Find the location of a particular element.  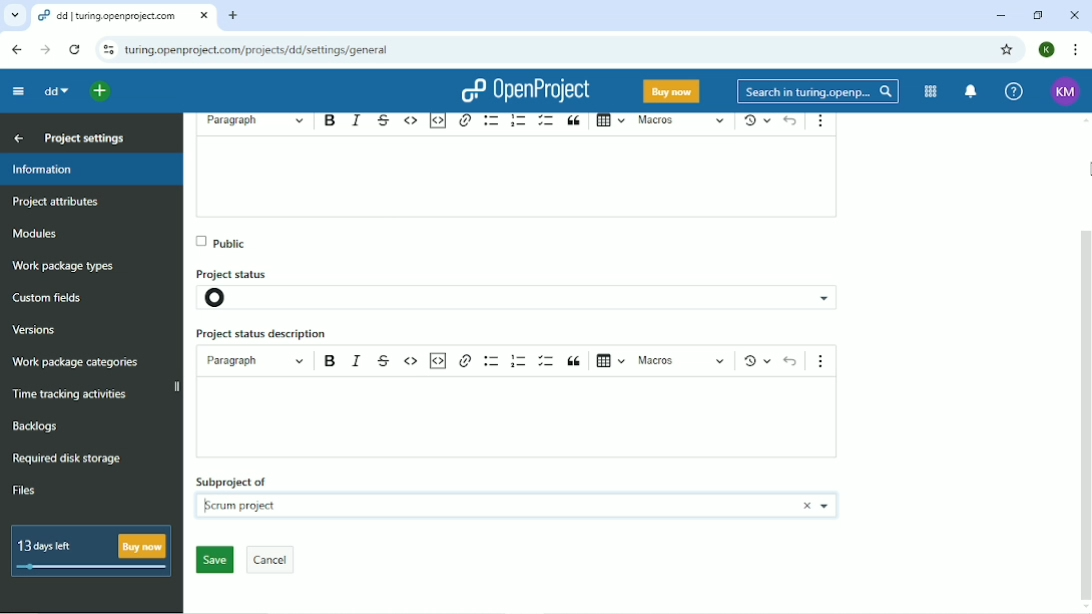

Back is located at coordinates (16, 138).